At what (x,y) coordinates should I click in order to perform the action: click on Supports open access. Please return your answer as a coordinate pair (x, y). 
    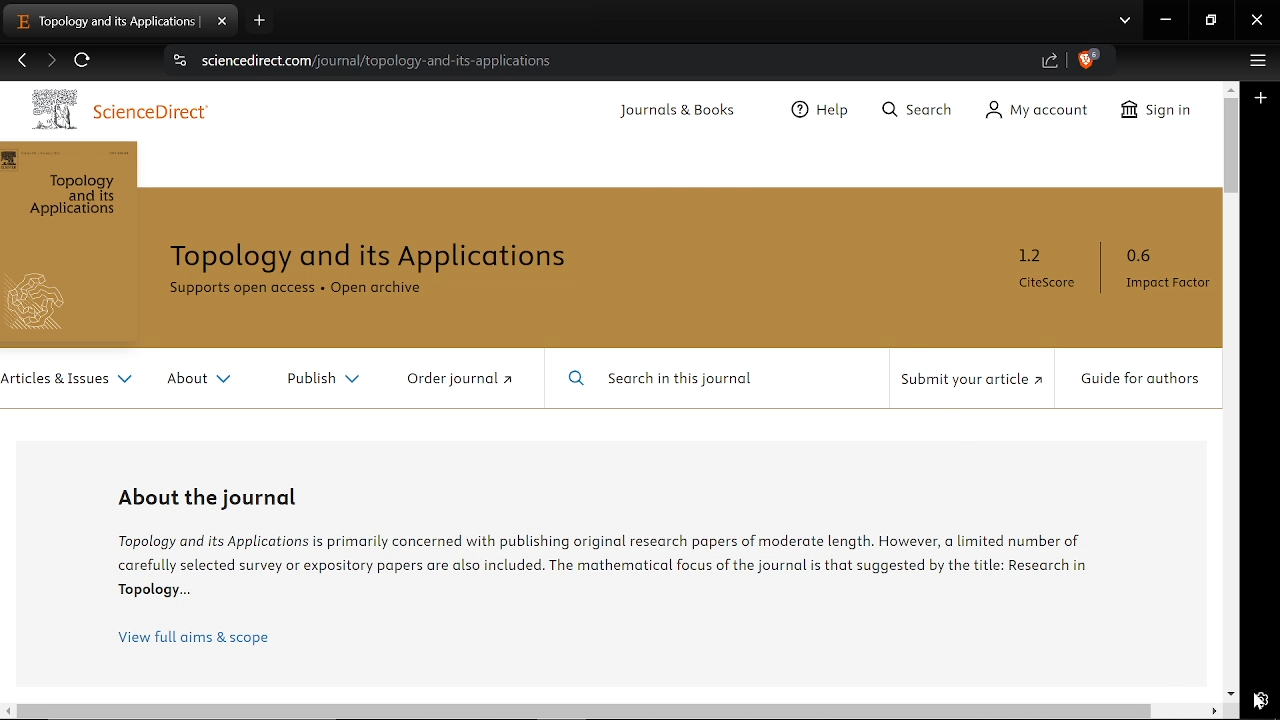
    Looking at the image, I should click on (237, 289).